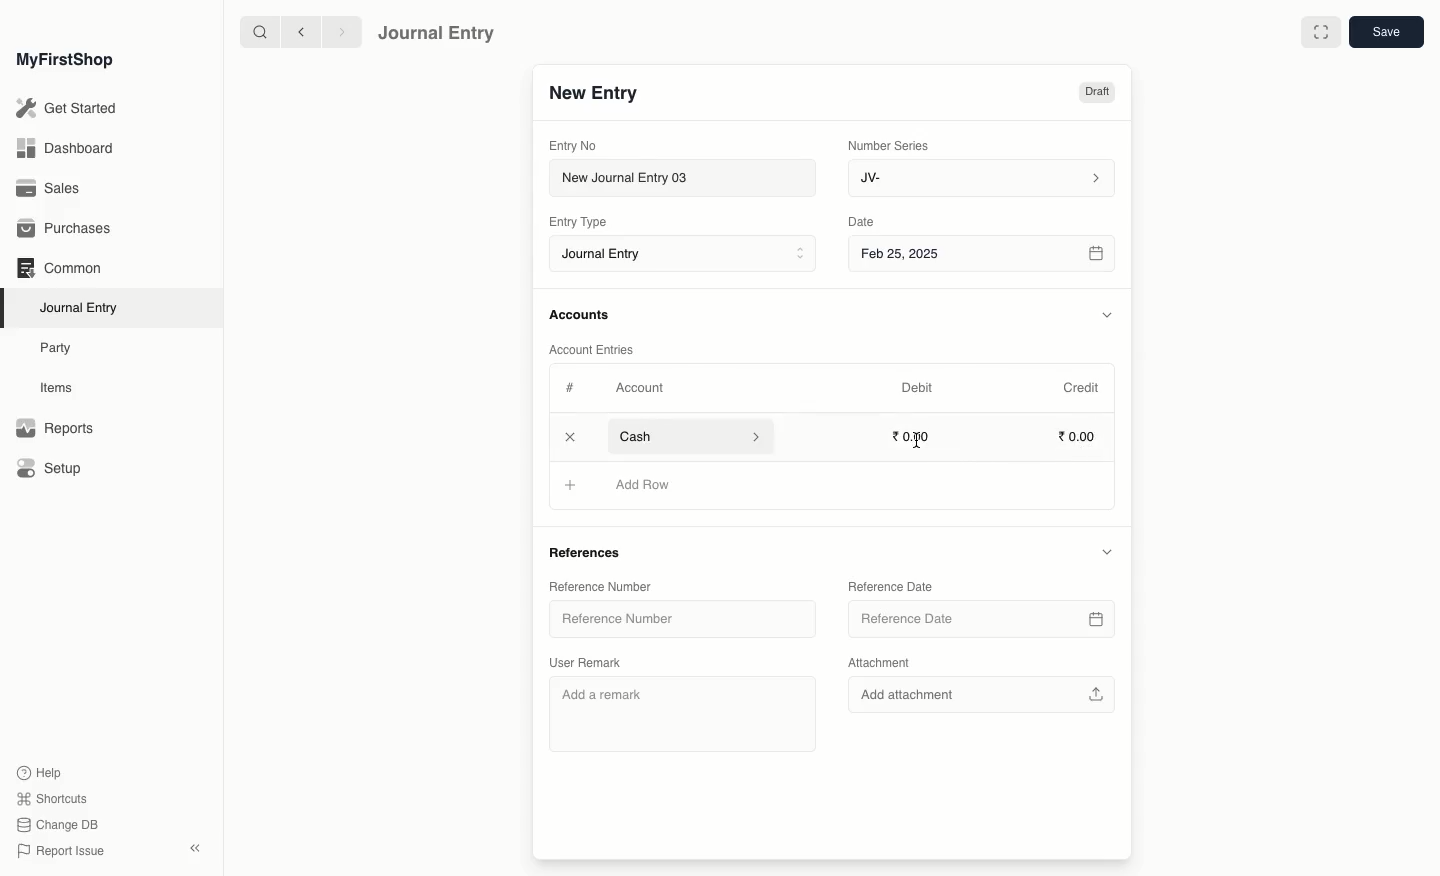 The width and height of the screenshot is (1440, 876). What do you see at coordinates (893, 585) in the screenshot?
I see `Reference Date` at bounding box center [893, 585].